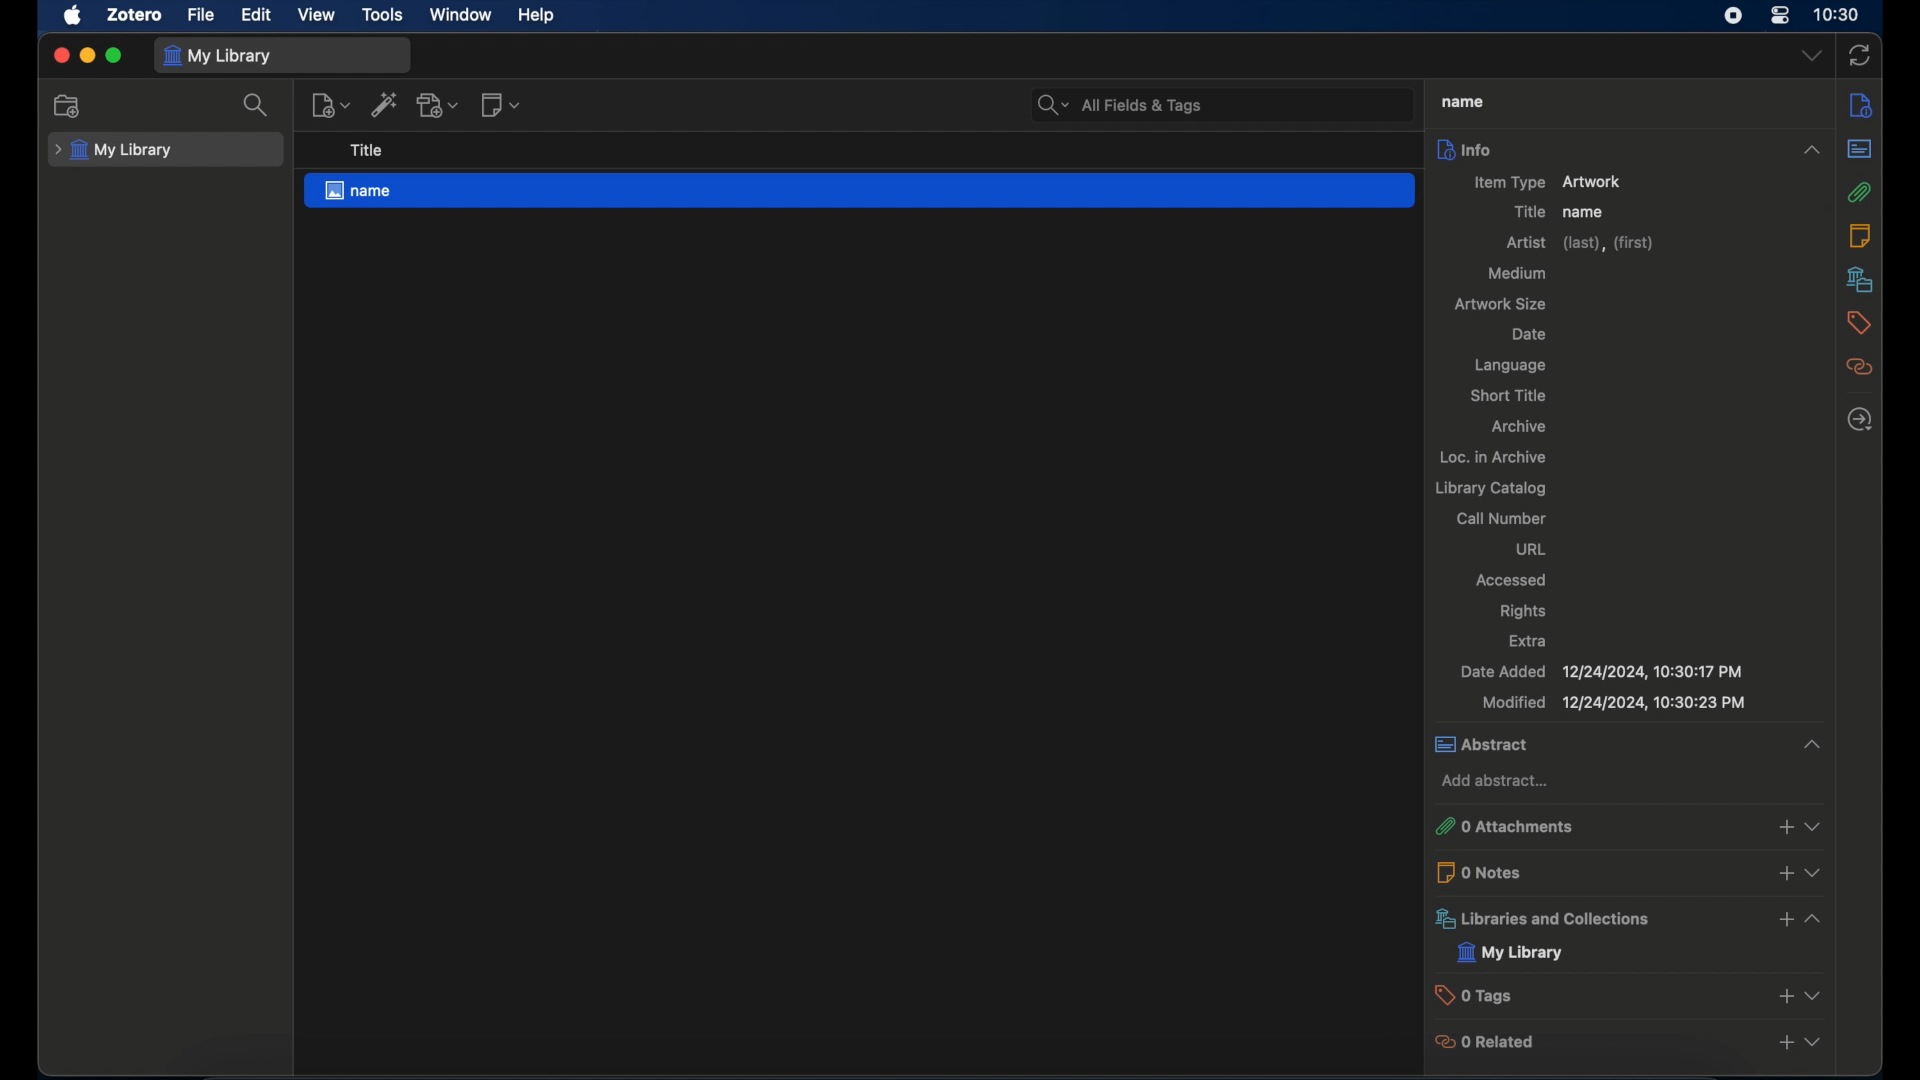  I want to click on 0 attachments, so click(1519, 826).